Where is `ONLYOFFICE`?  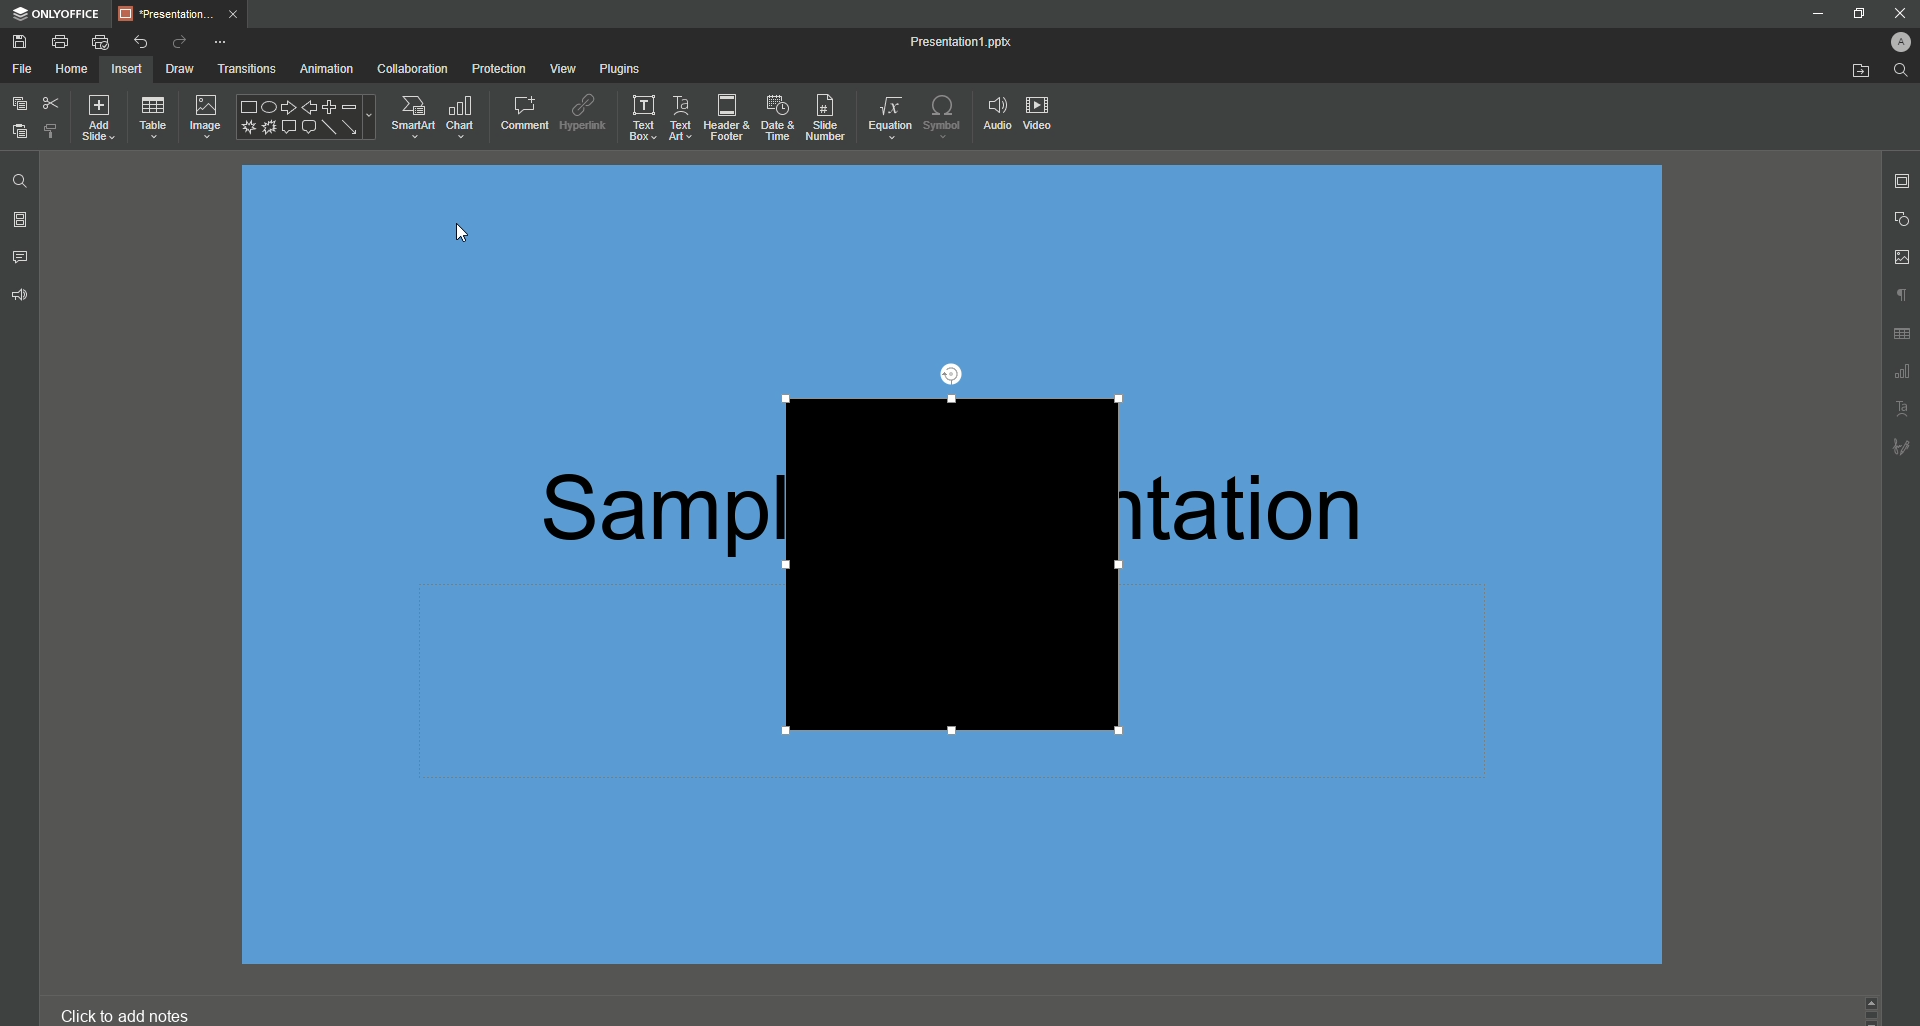
ONLYOFFICE is located at coordinates (57, 15).